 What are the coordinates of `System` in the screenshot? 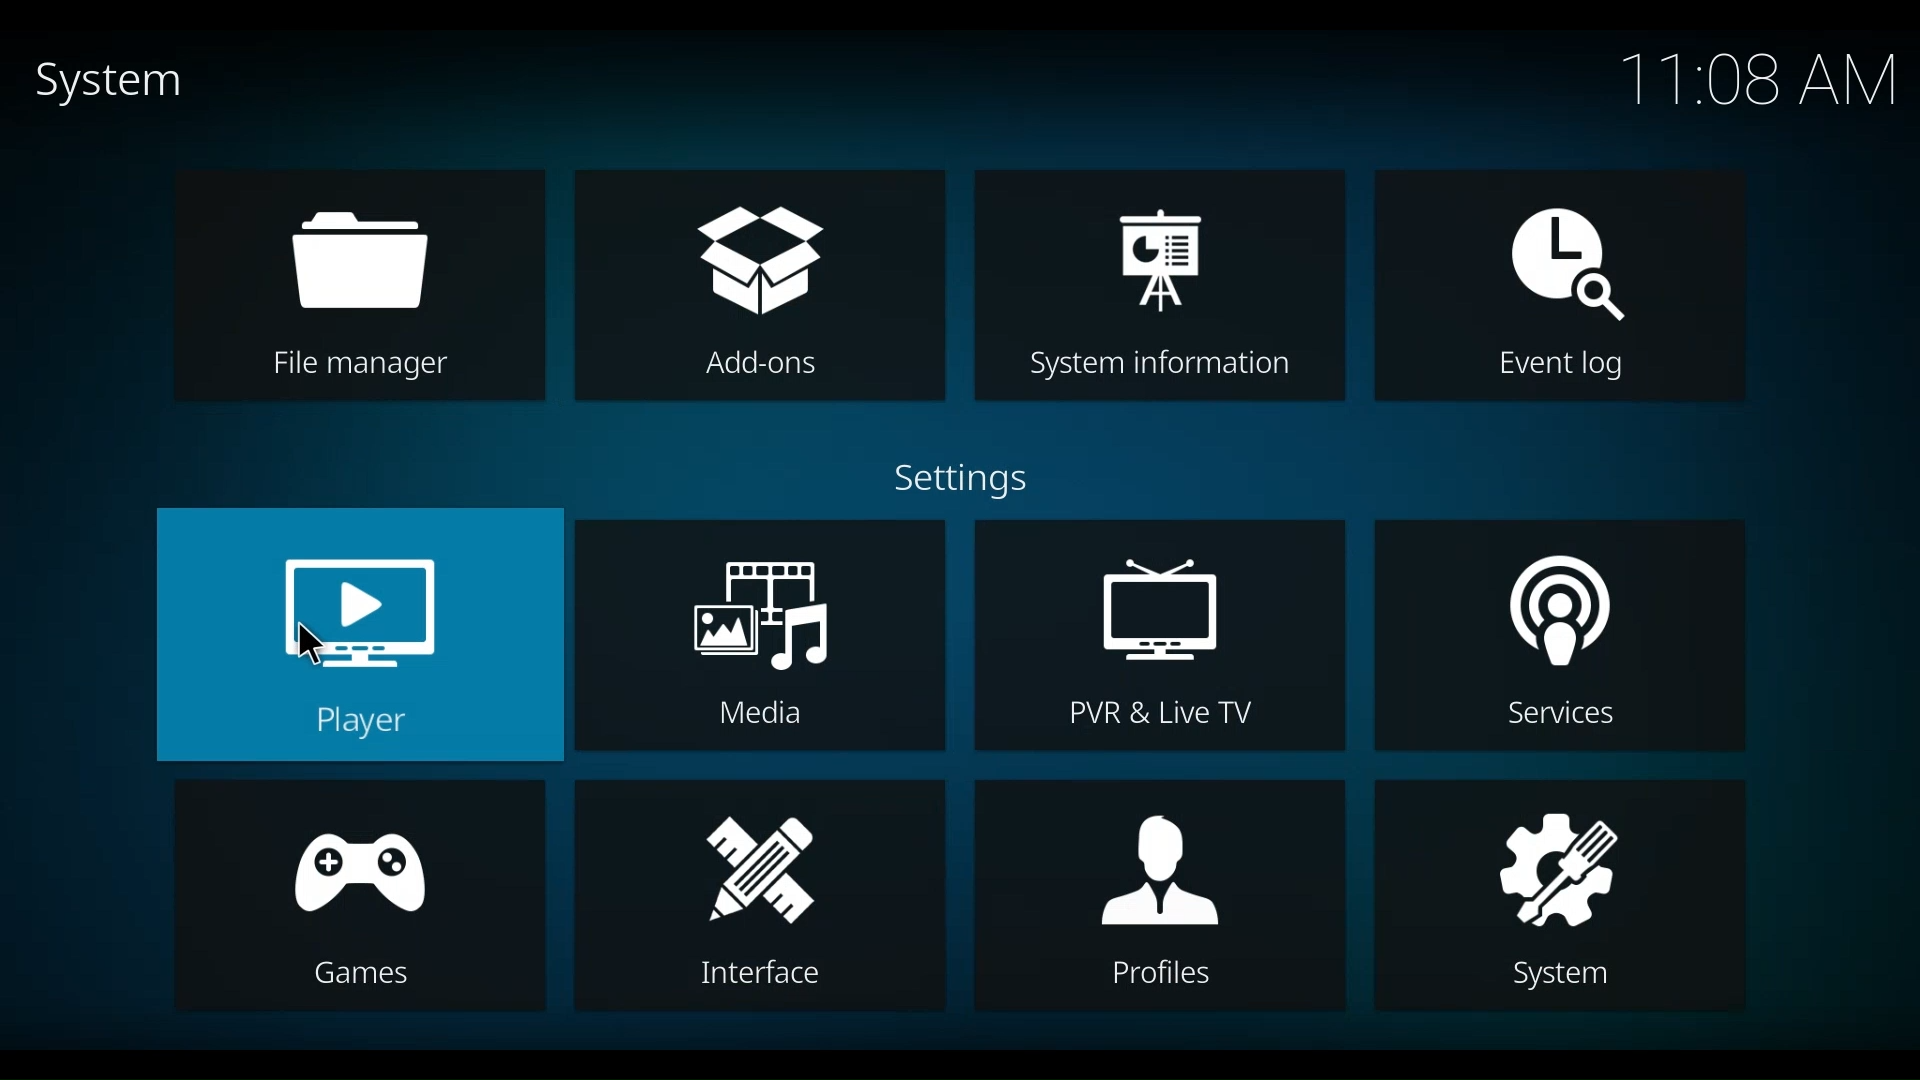 It's located at (112, 86).